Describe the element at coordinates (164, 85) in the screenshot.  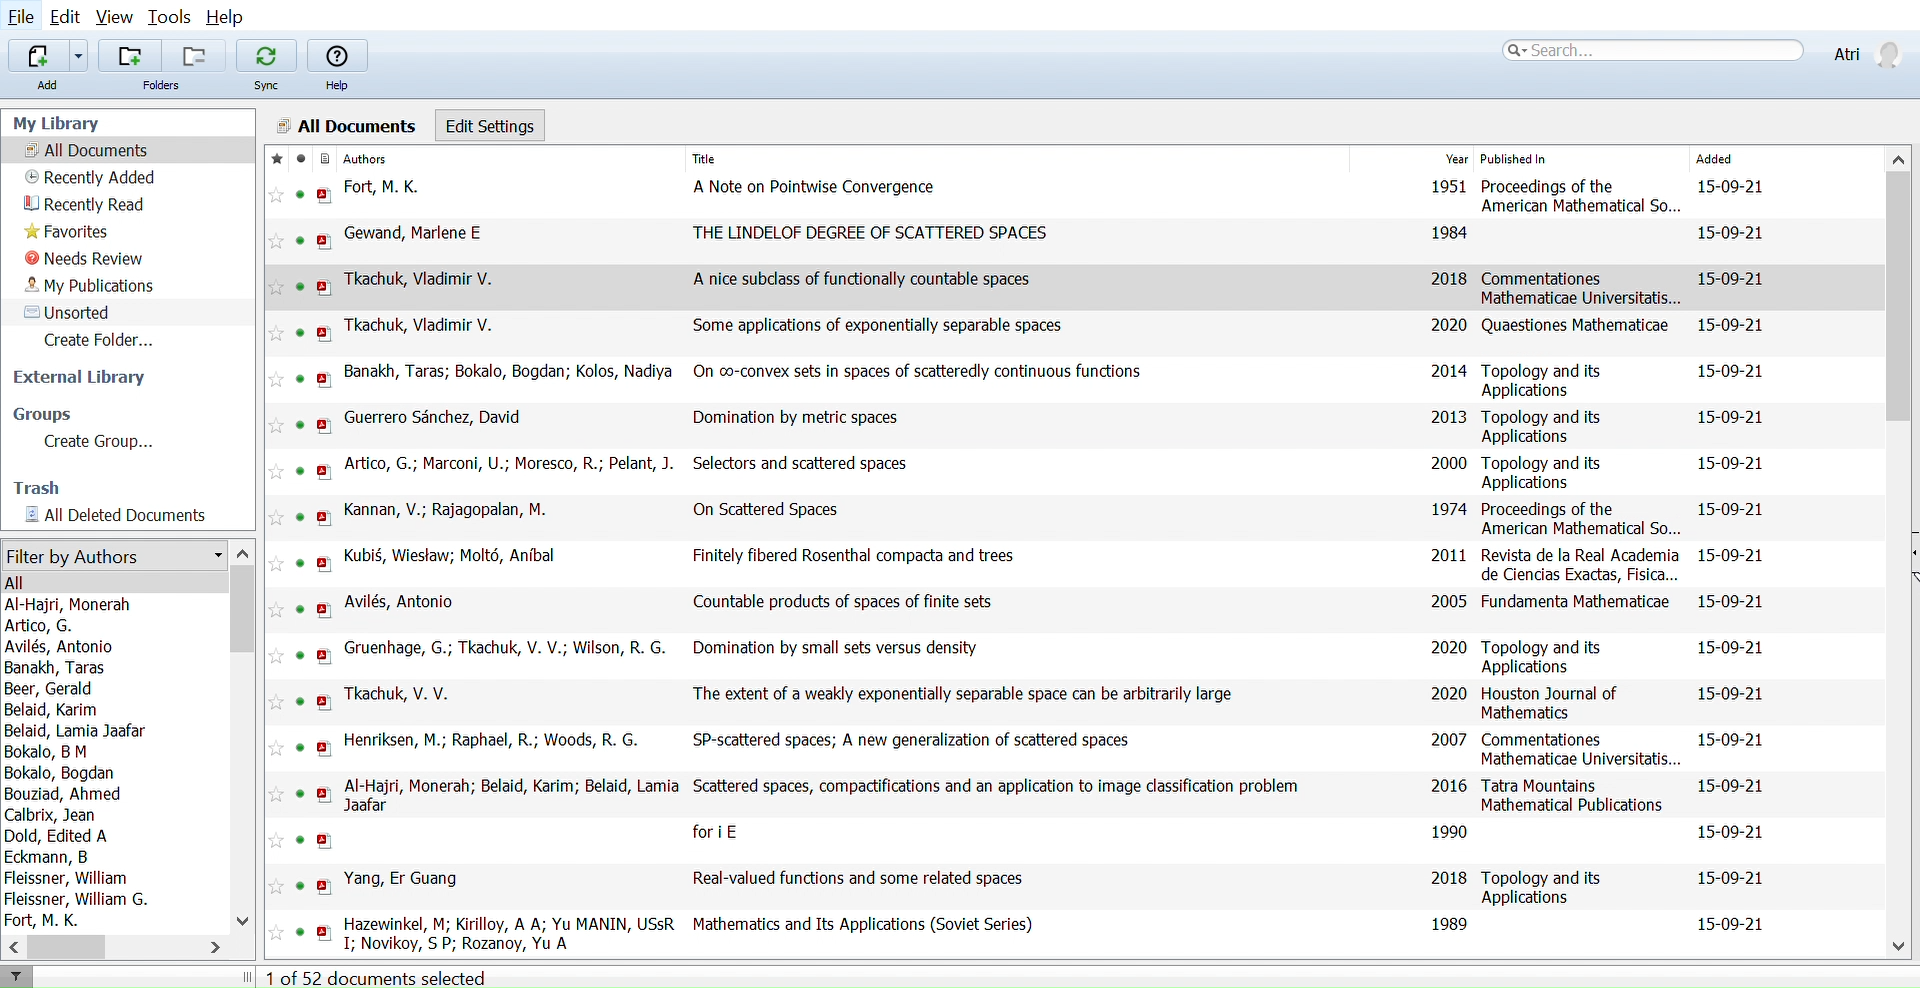
I see `Folders` at that location.